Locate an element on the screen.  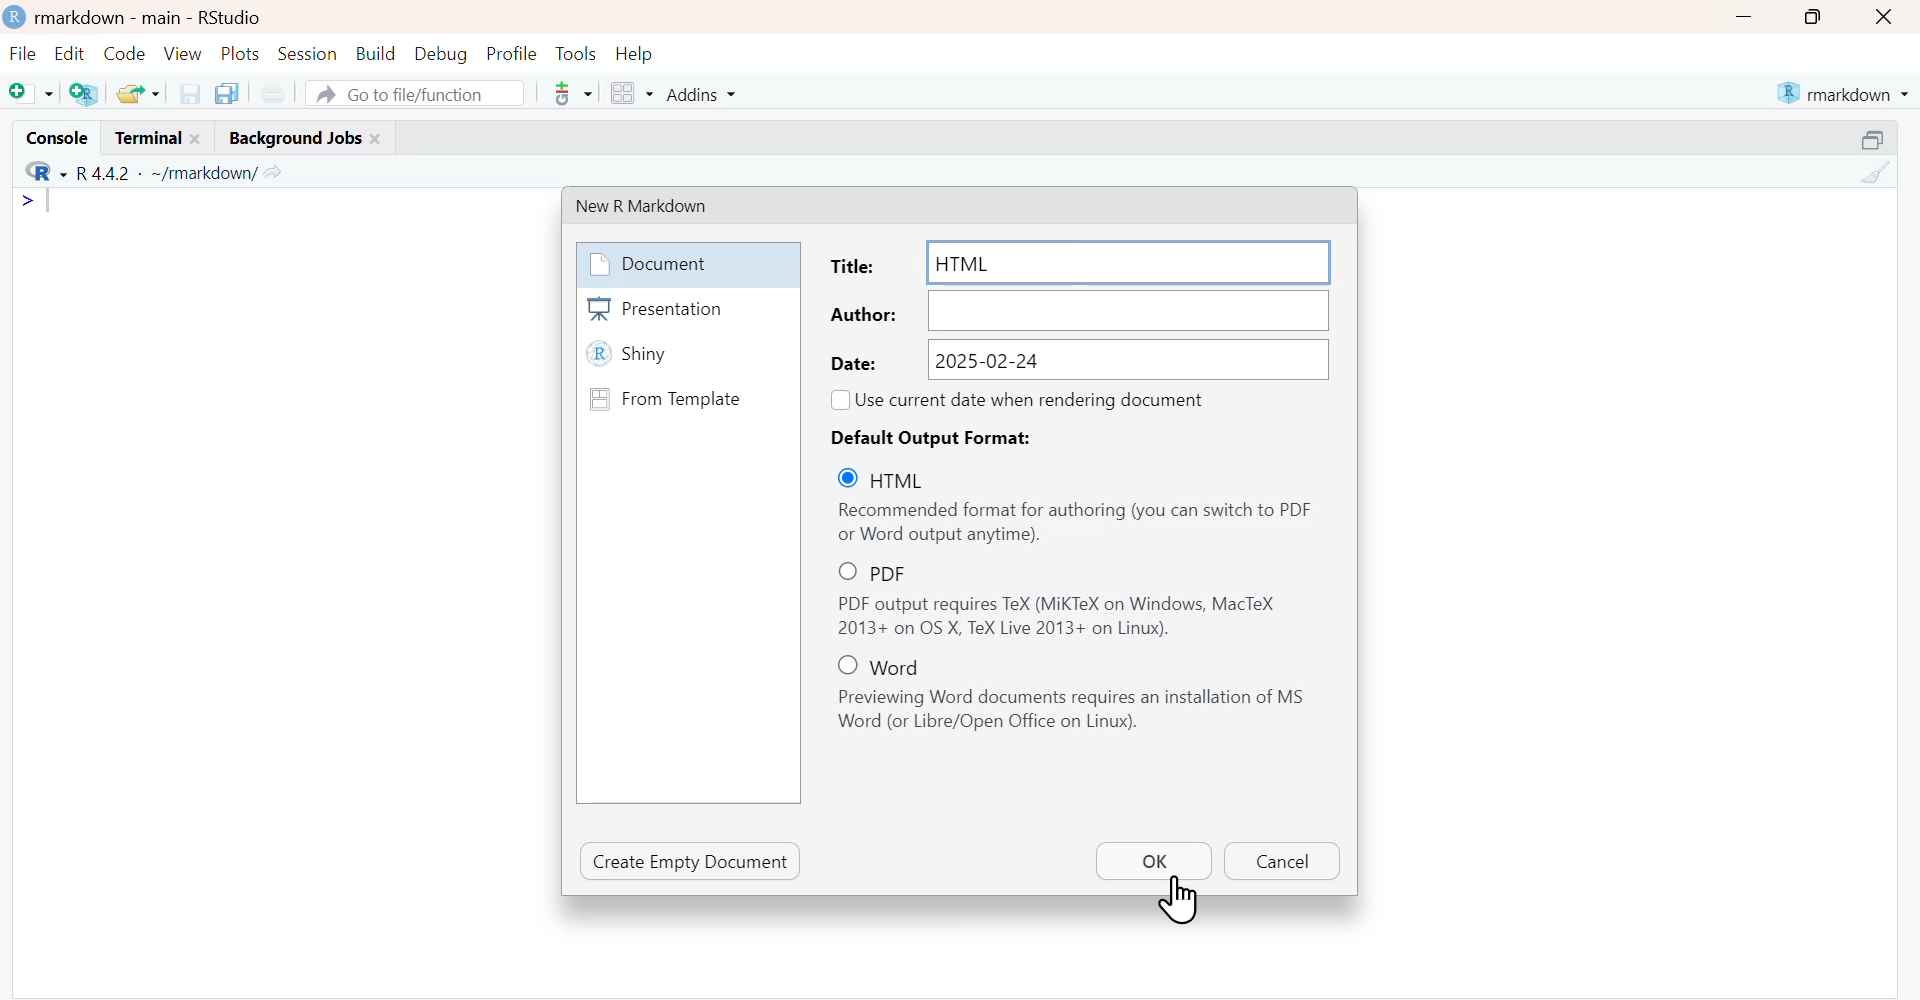
Console is located at coordinates (55, 136).